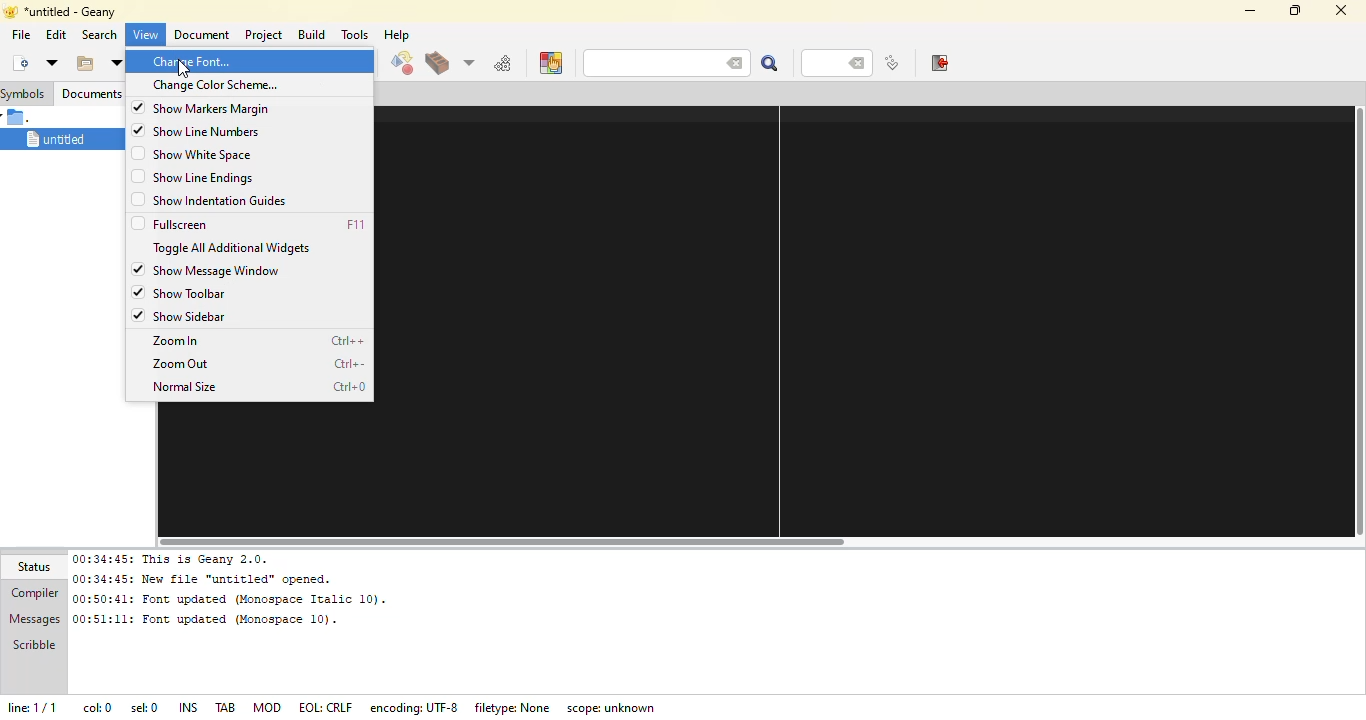  What do you see at coordinates (267, 706) in the screenshot?
I see `mod` at bounding box center [267, 706].